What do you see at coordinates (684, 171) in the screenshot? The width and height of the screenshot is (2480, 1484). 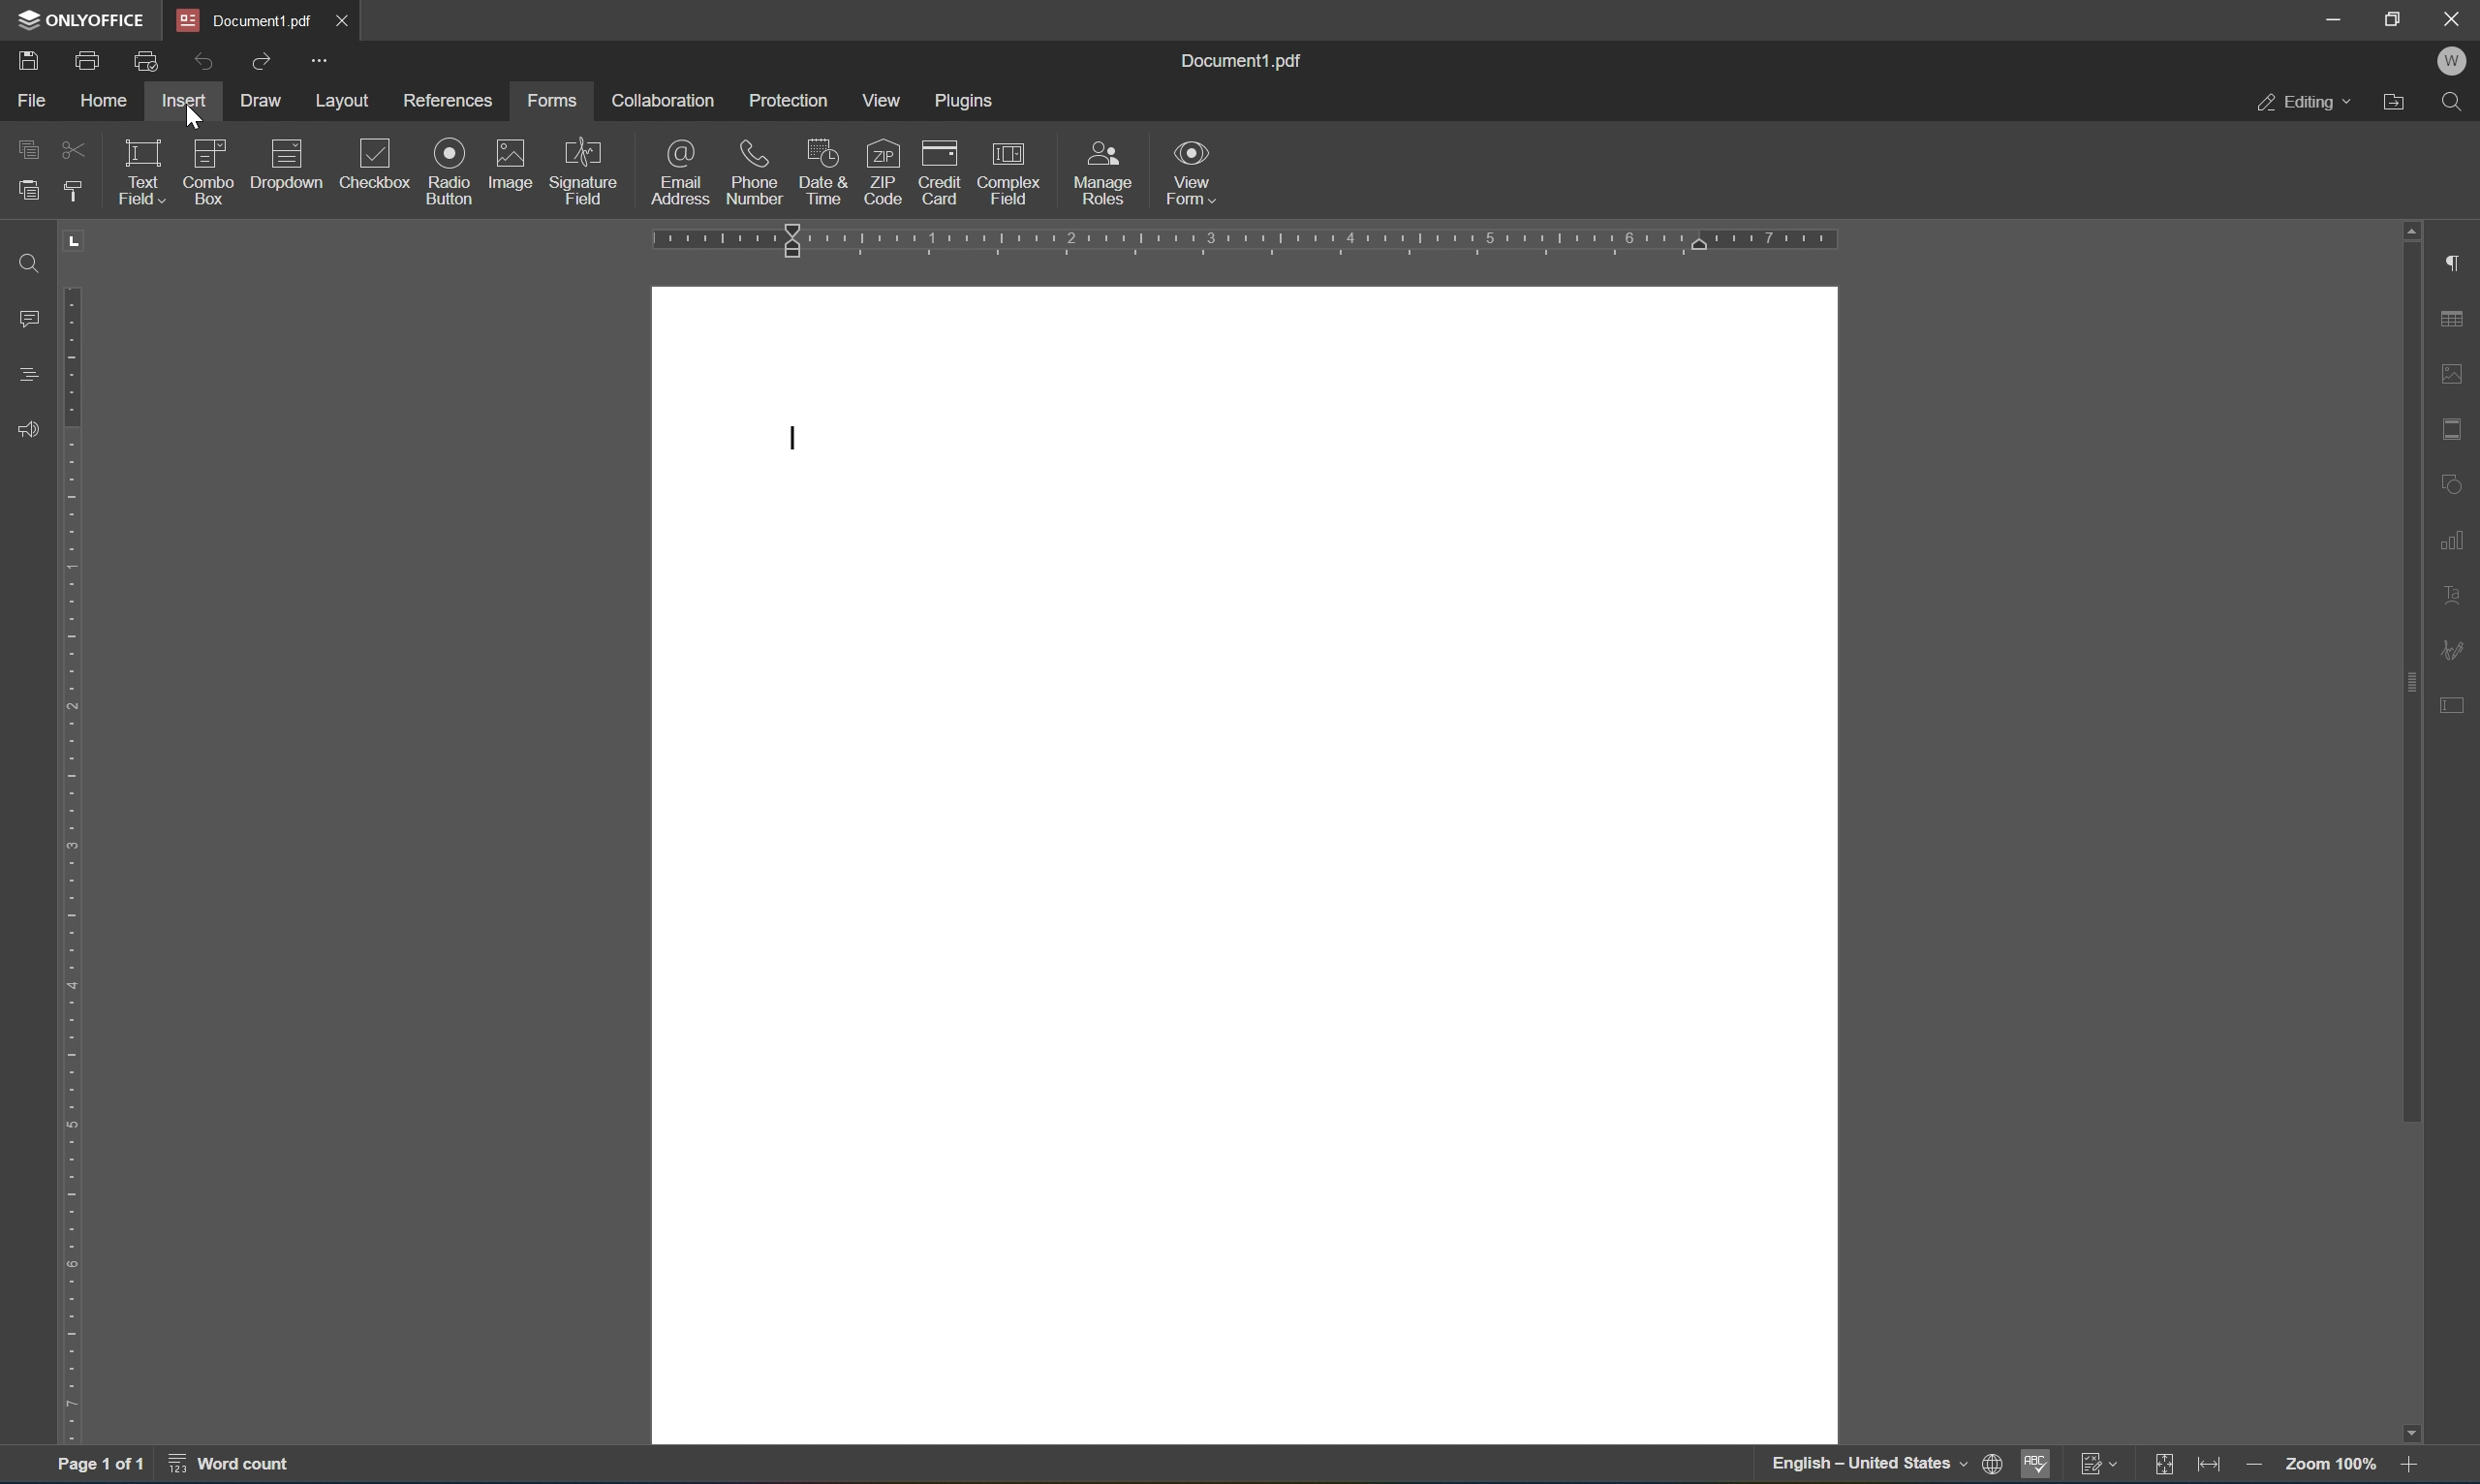 I see `email address` at bounding box center [684, 171].